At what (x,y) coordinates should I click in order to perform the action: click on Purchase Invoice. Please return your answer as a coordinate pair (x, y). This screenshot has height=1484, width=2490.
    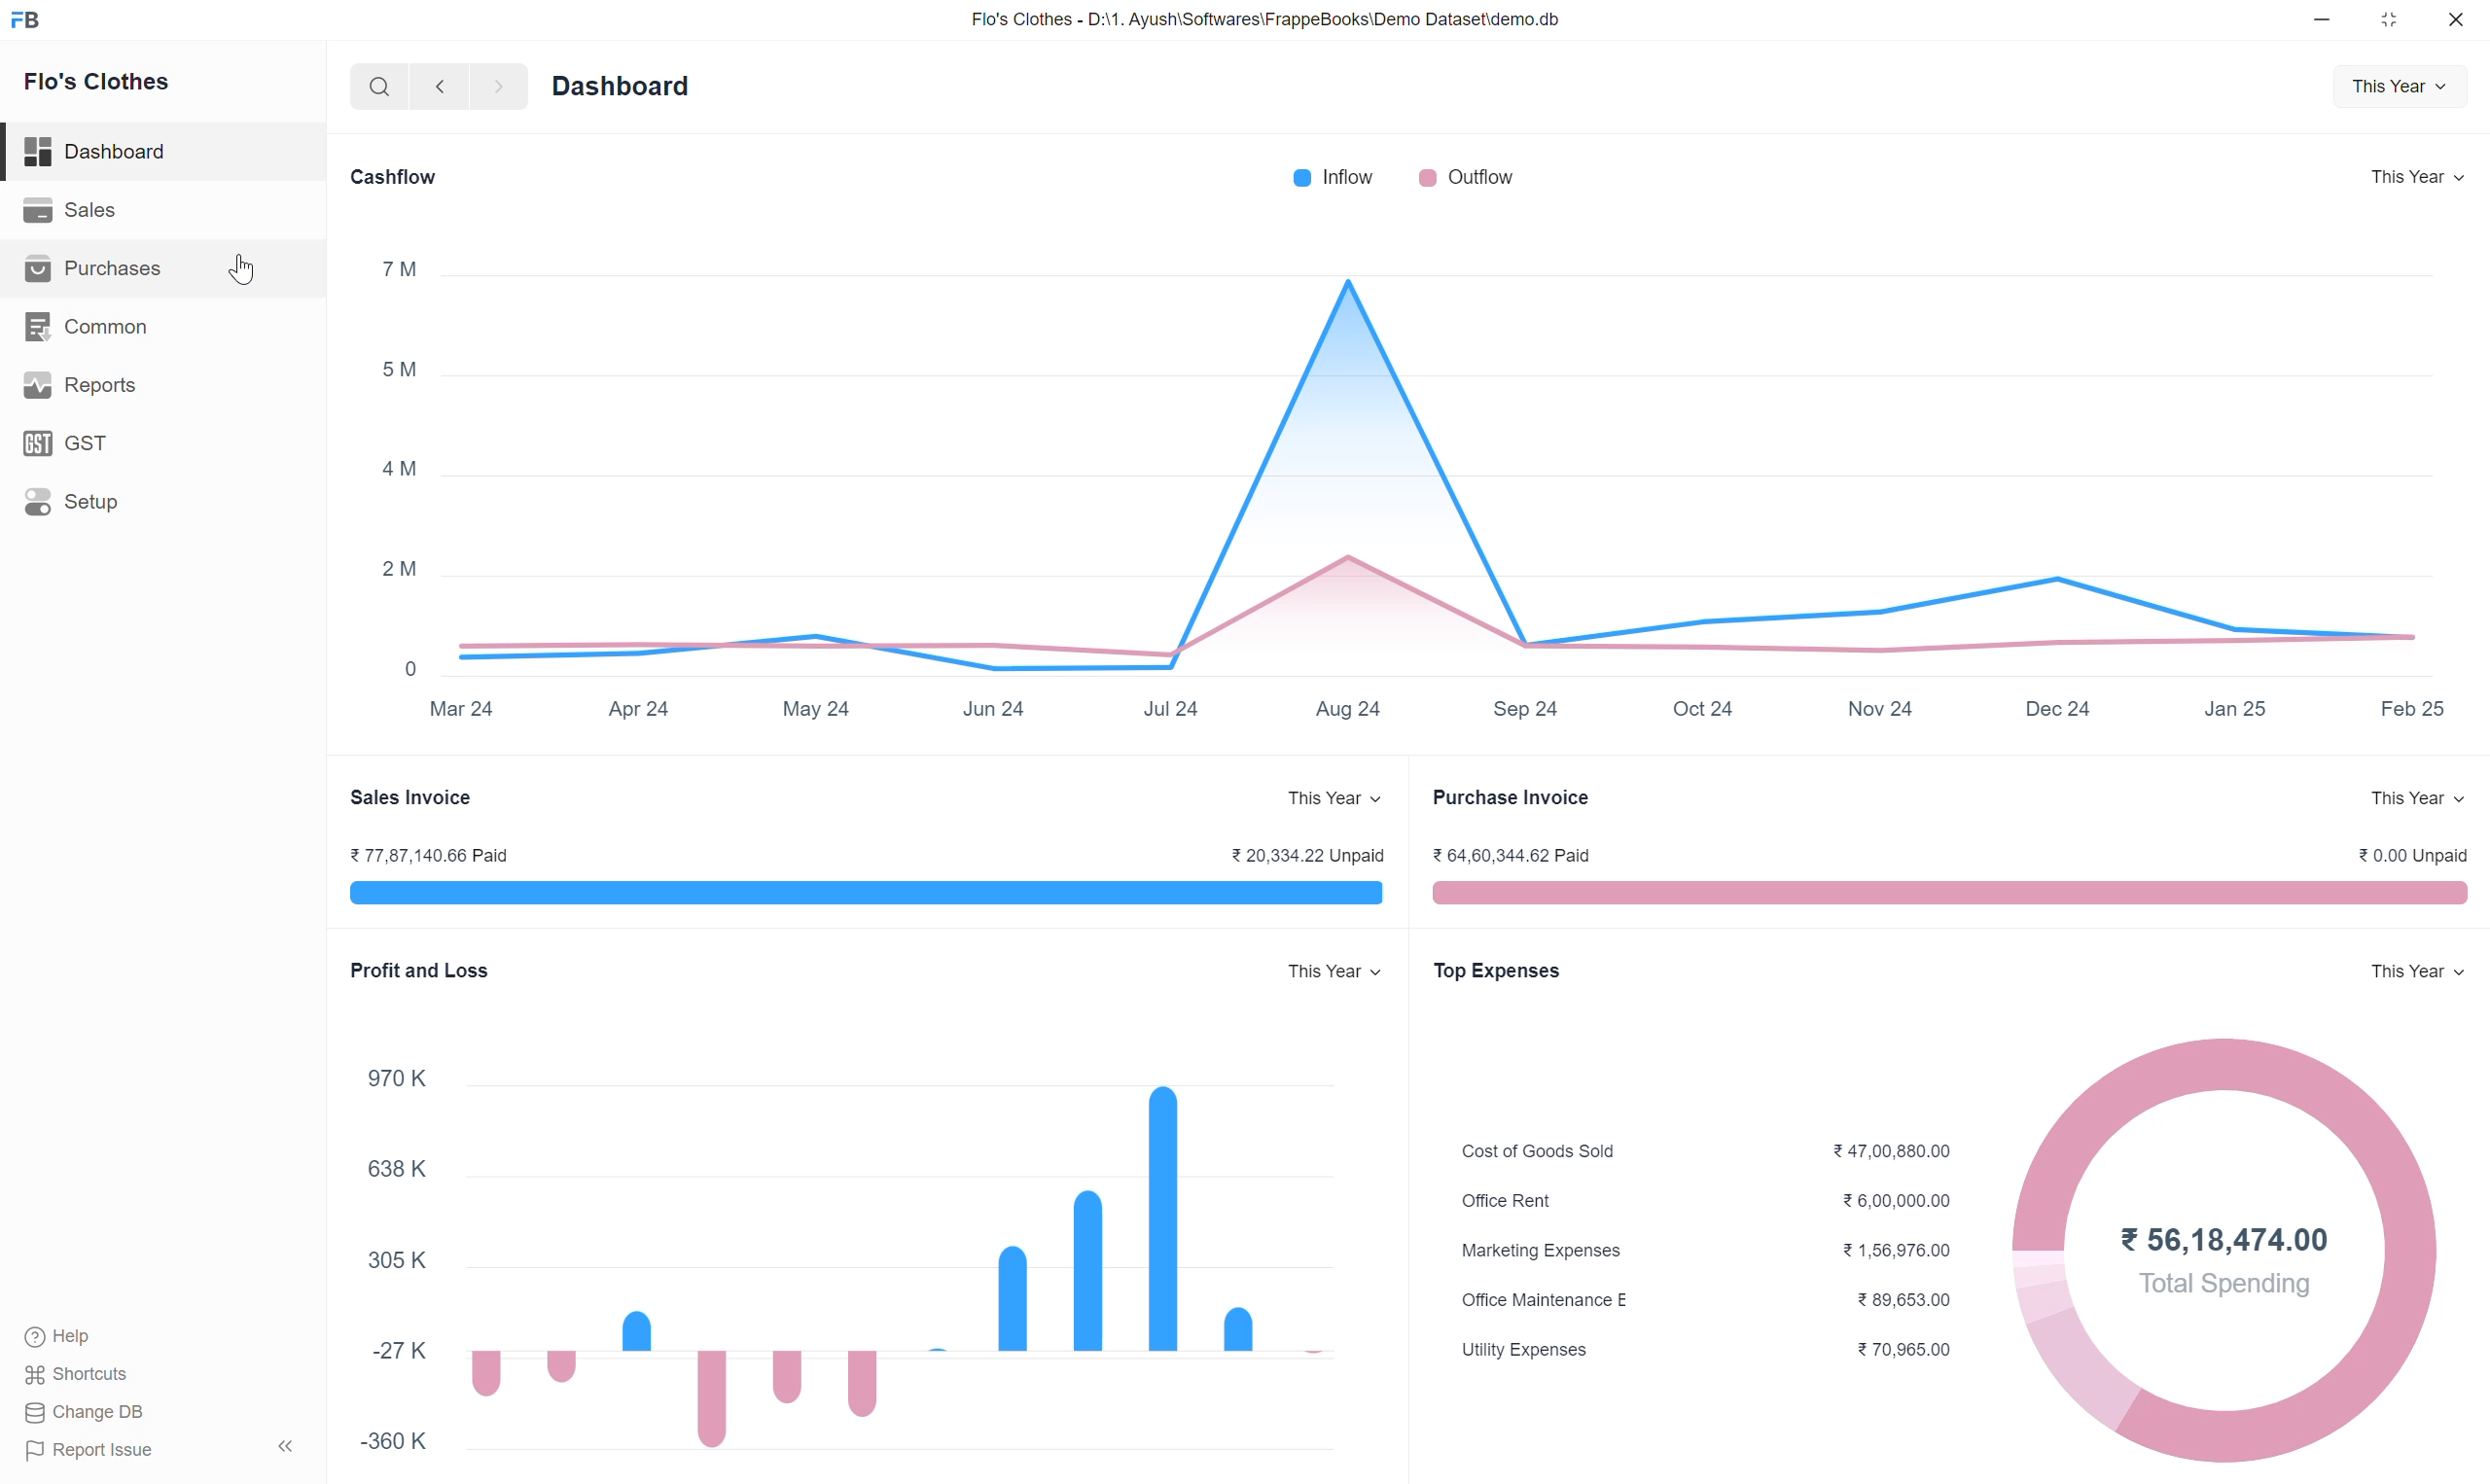
    Looking at the image, I should click on (1510, 798).